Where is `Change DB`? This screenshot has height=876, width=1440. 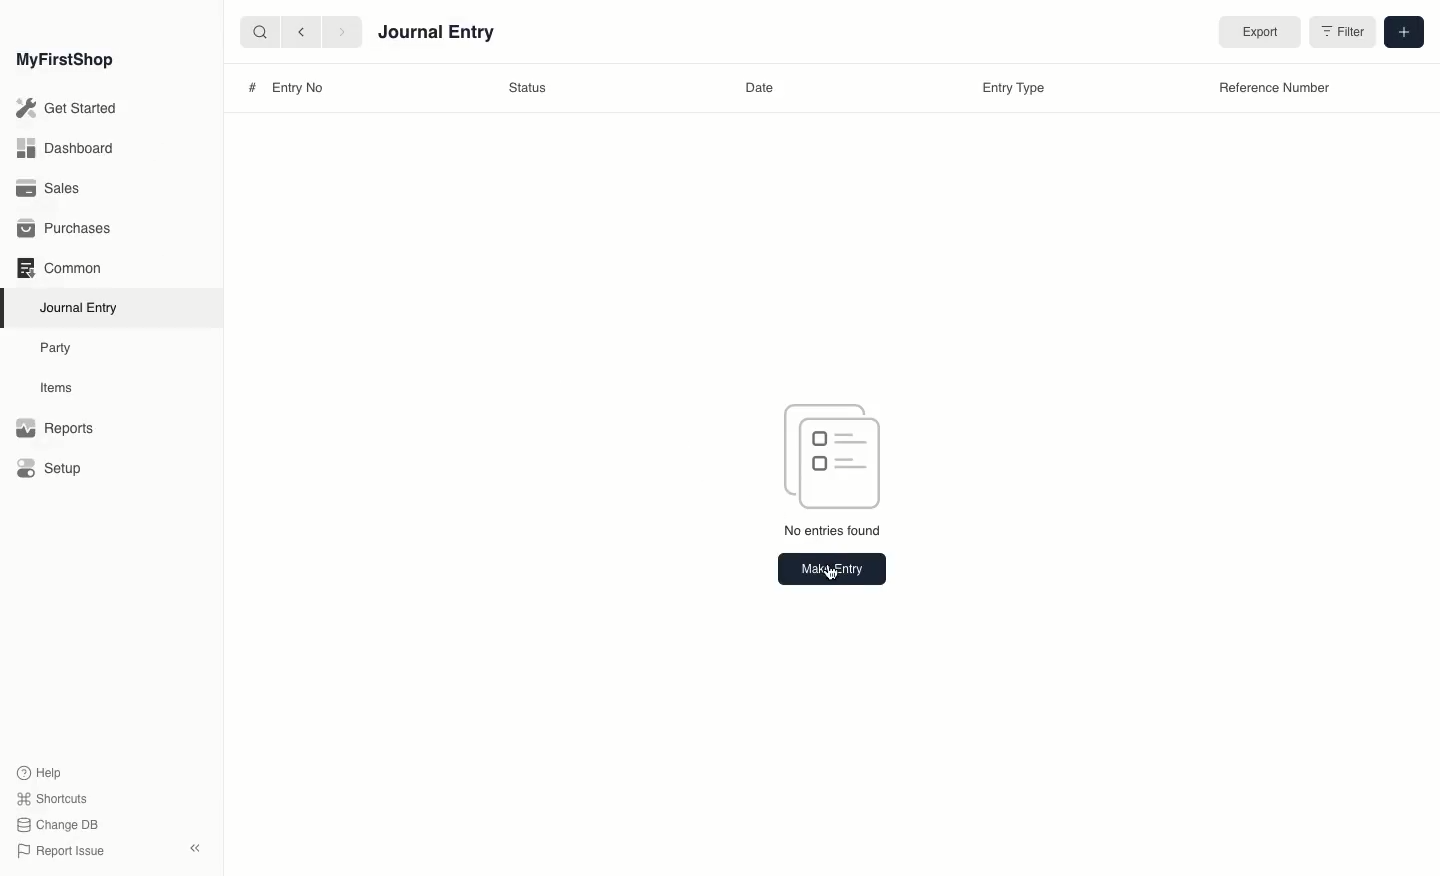 Change DB is located at coordinates (58, 826).